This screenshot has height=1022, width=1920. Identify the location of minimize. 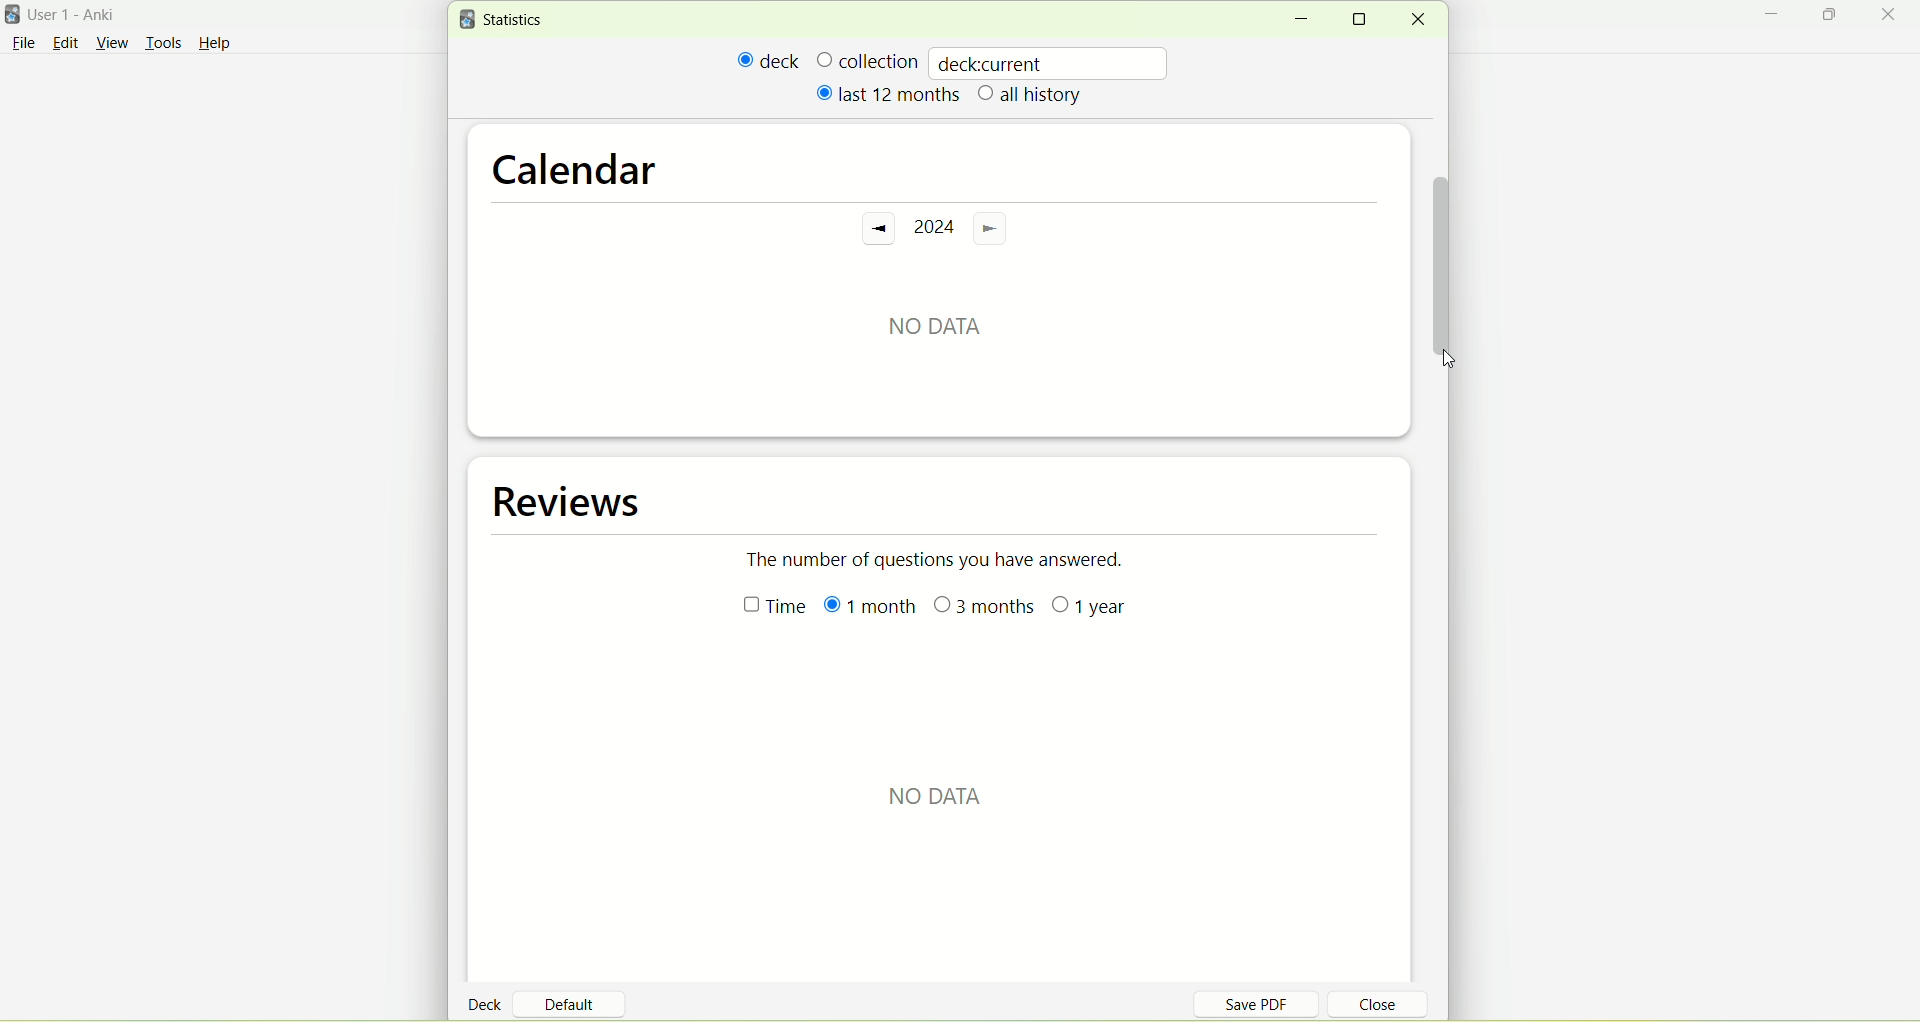
(1300, 20).